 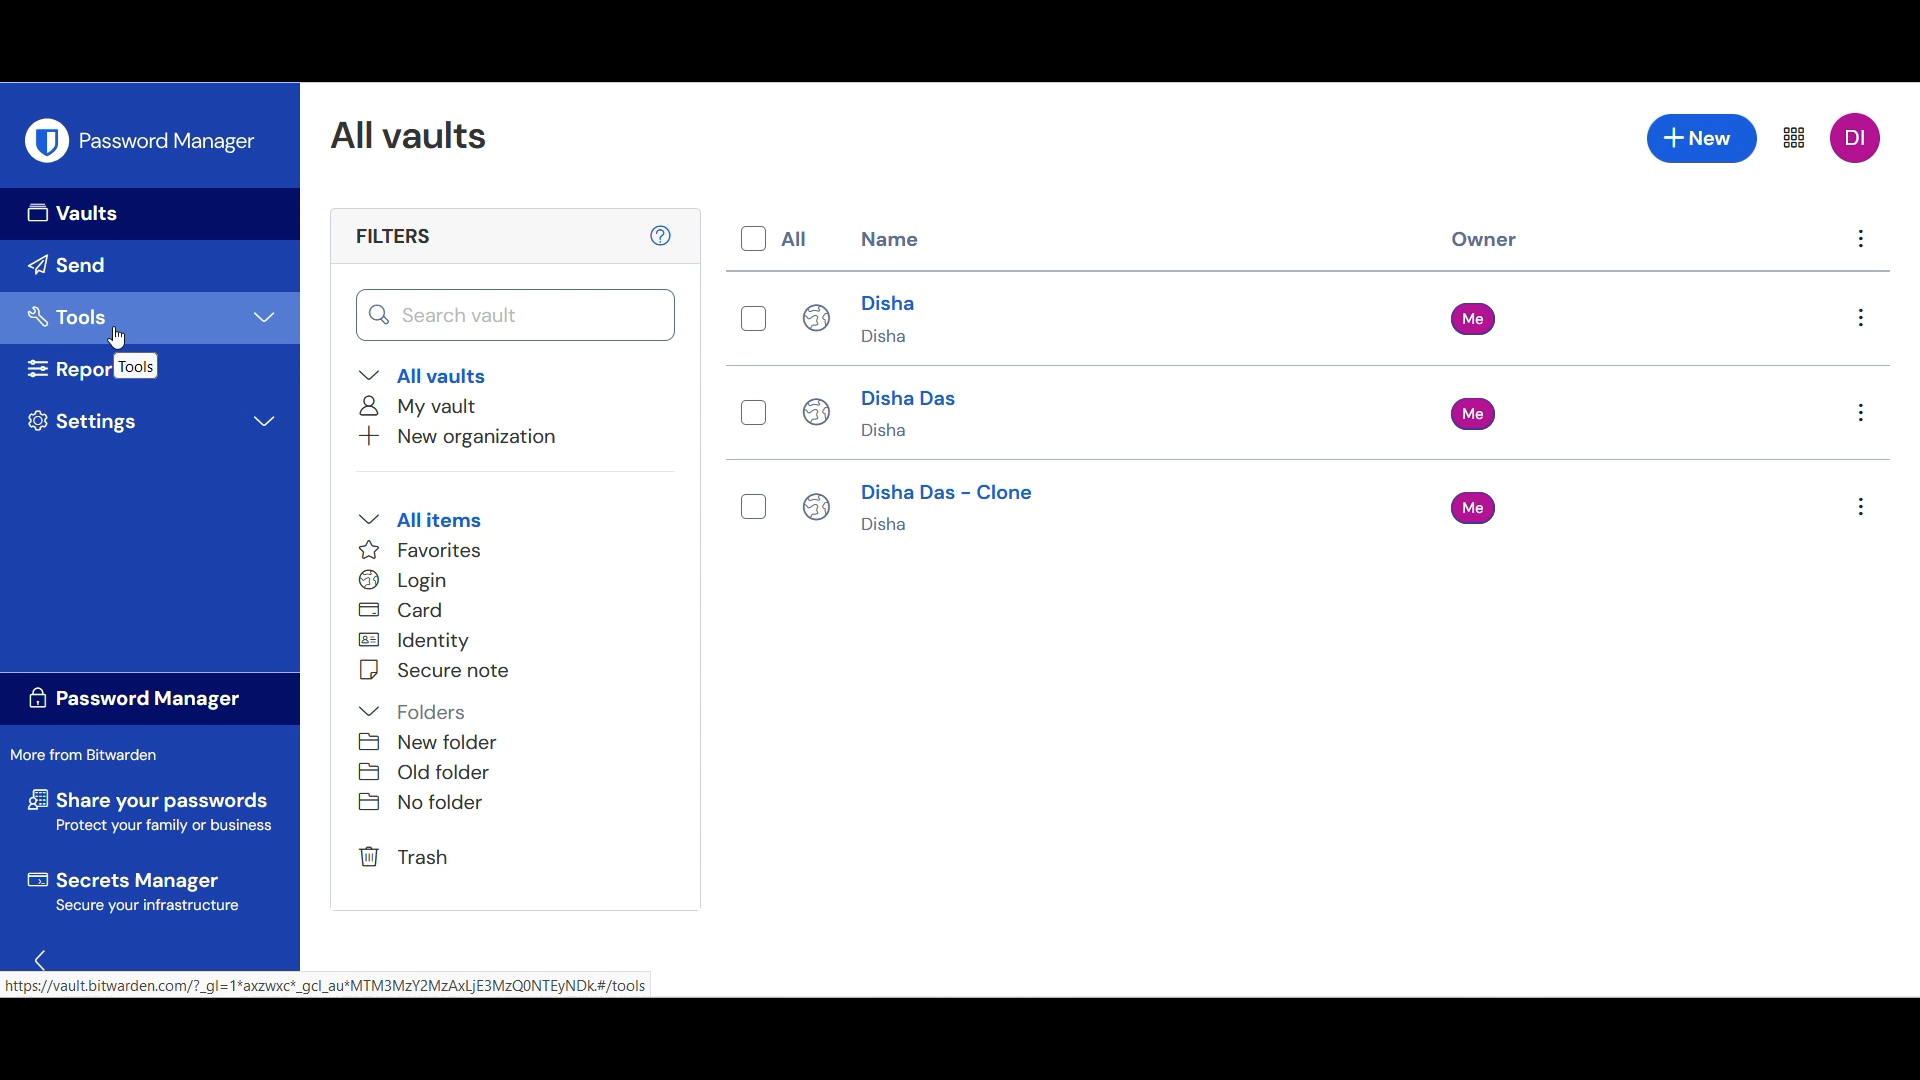 I want to click on Password manager, so click(x=151, y=698).